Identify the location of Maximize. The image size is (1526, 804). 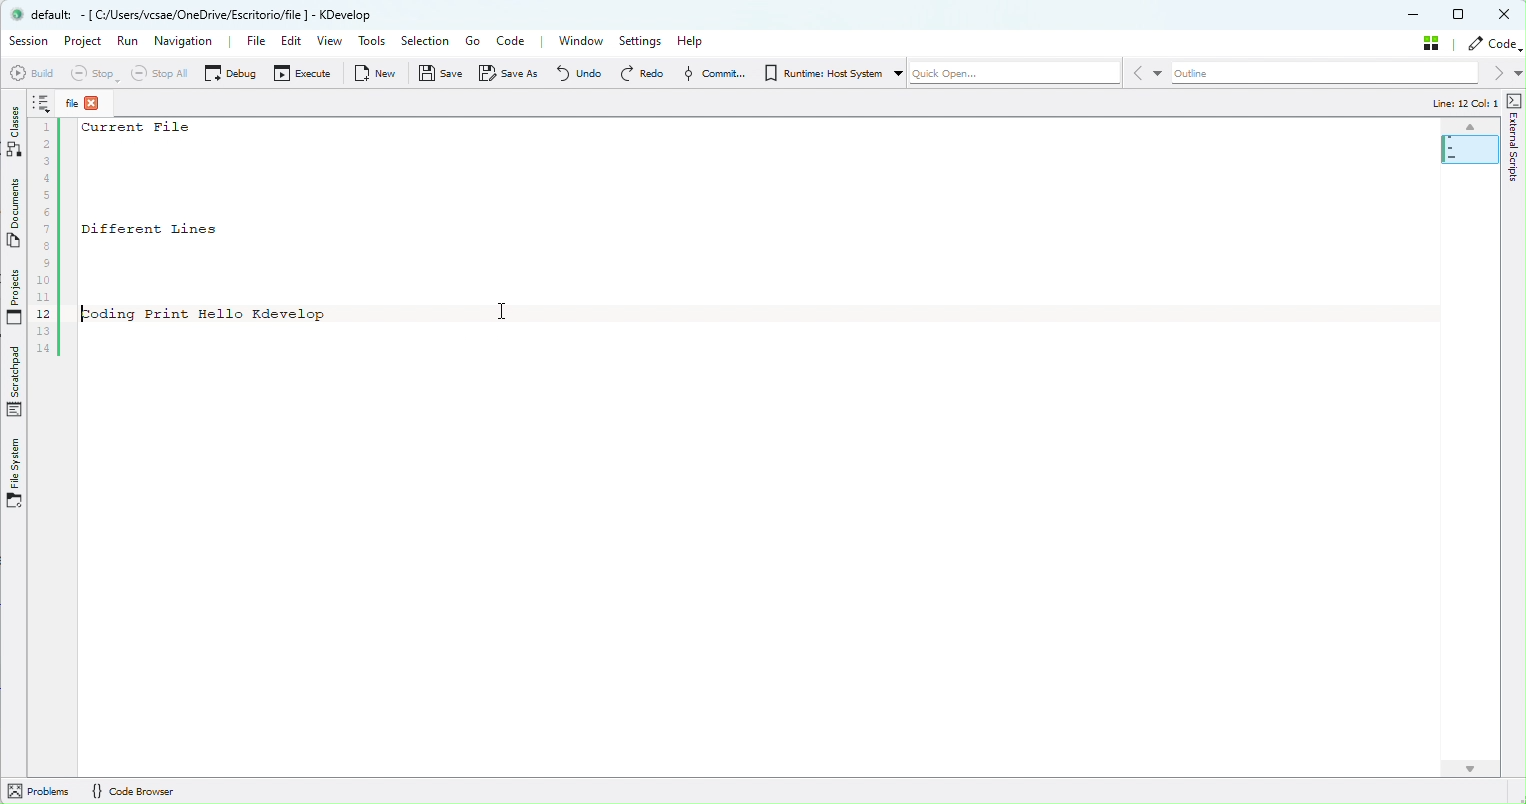
(1457, 14).